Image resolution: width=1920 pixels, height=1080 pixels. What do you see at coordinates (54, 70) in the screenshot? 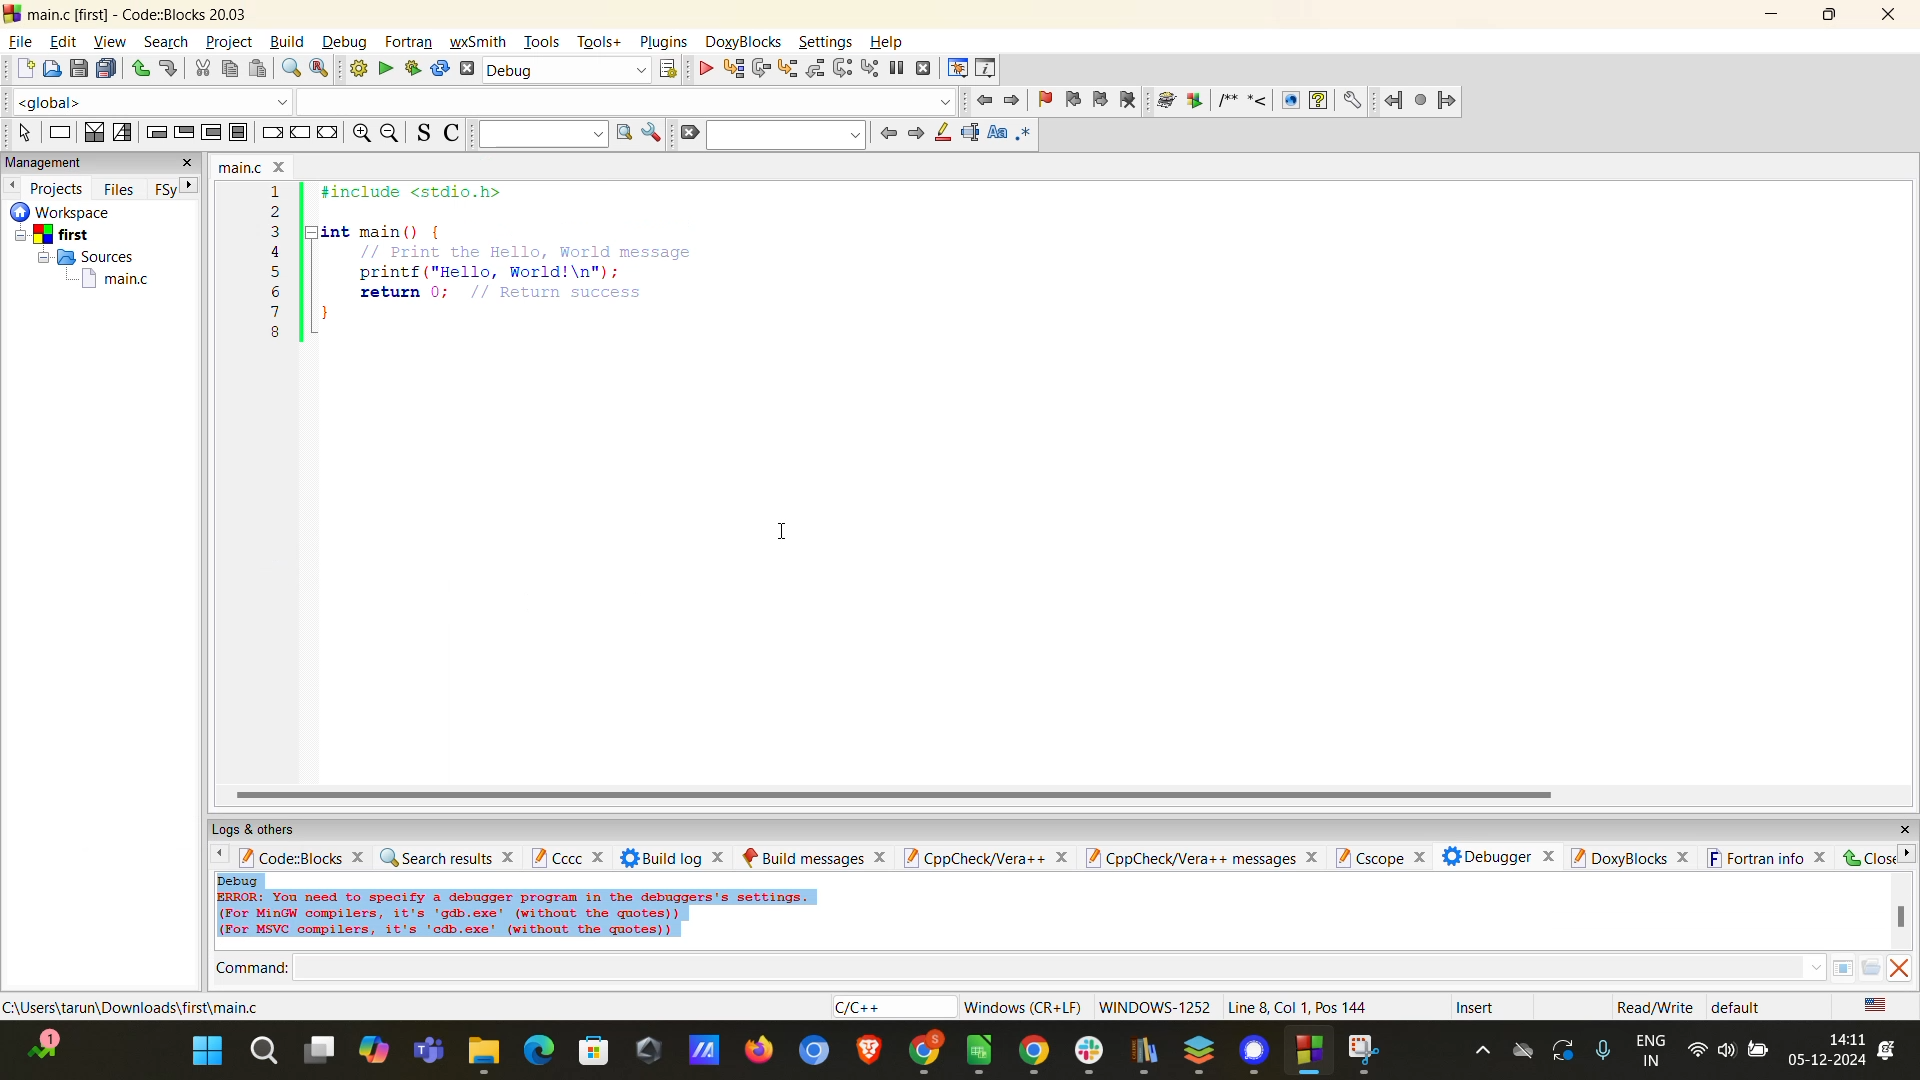
I see `open` at bounding box center [54, 70].